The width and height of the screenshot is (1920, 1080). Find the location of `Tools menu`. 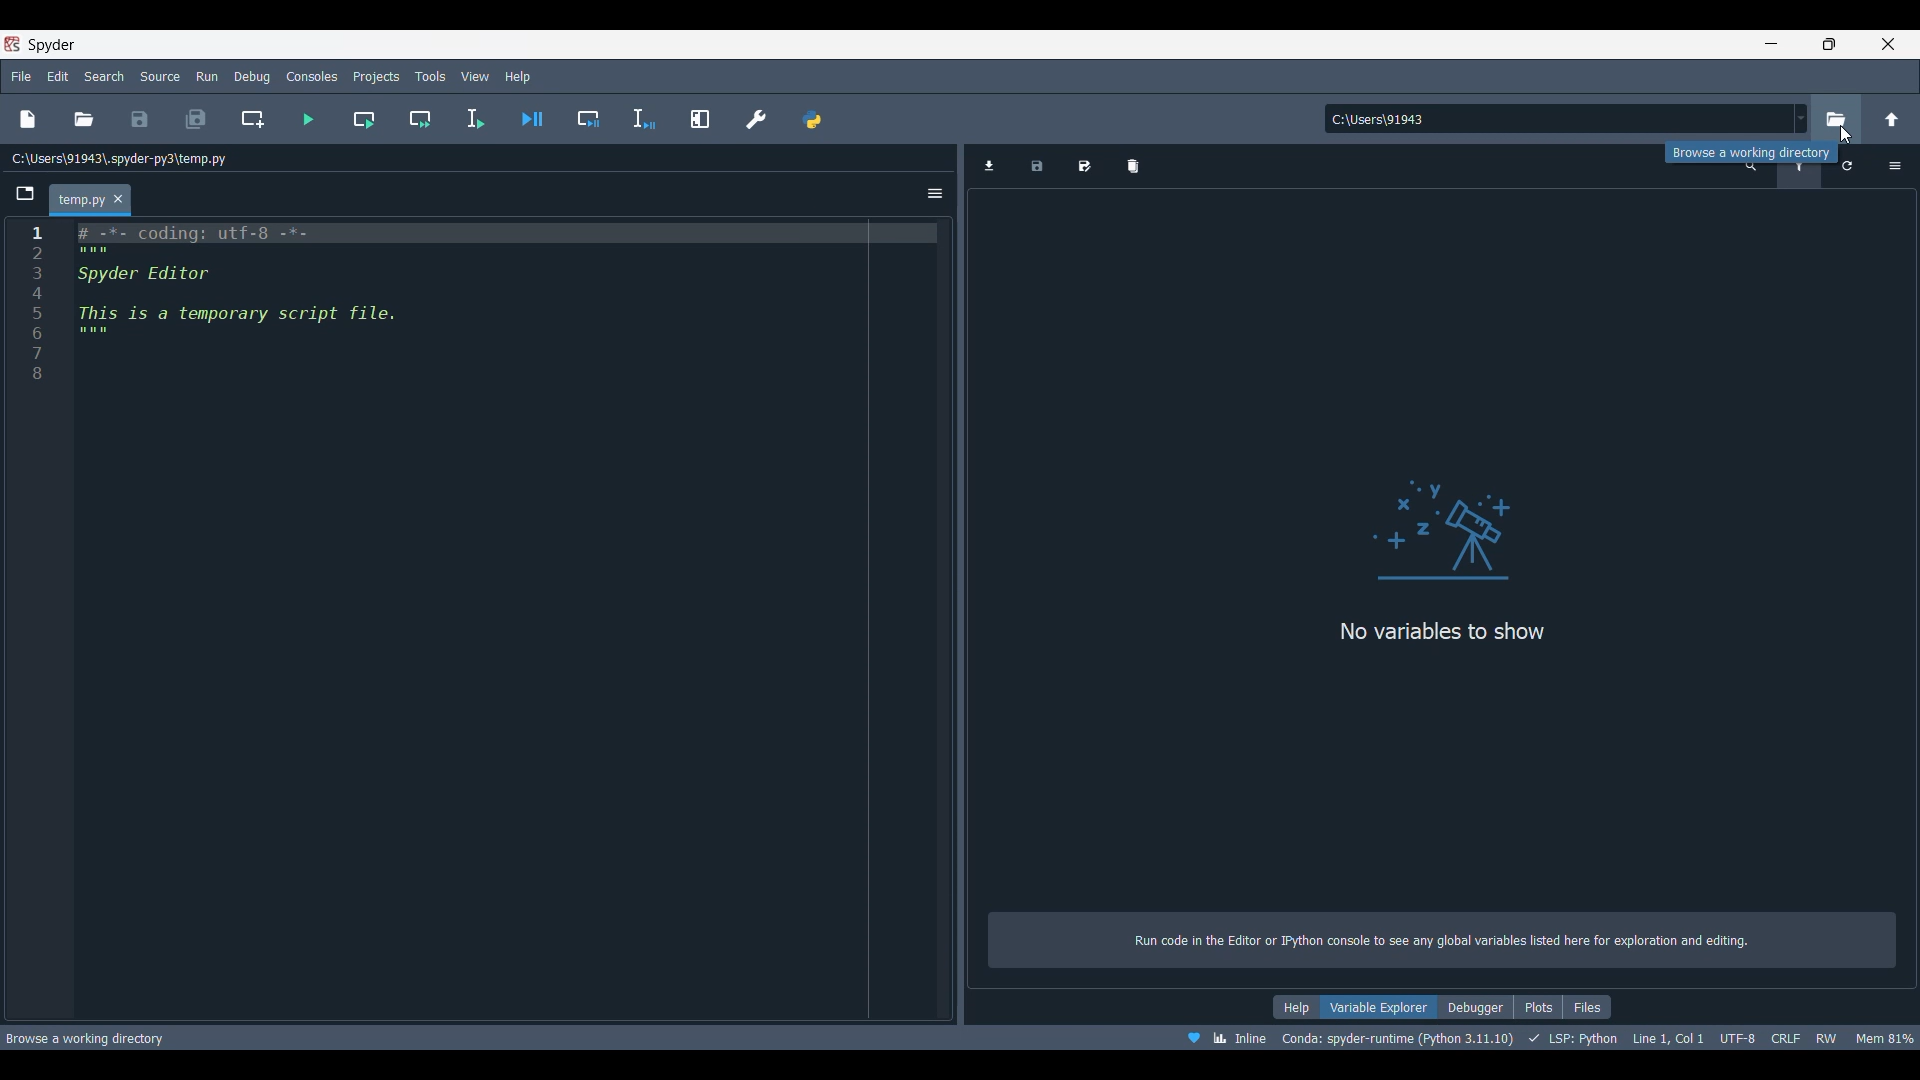

Tools menu is located at coordinates (431, 76).